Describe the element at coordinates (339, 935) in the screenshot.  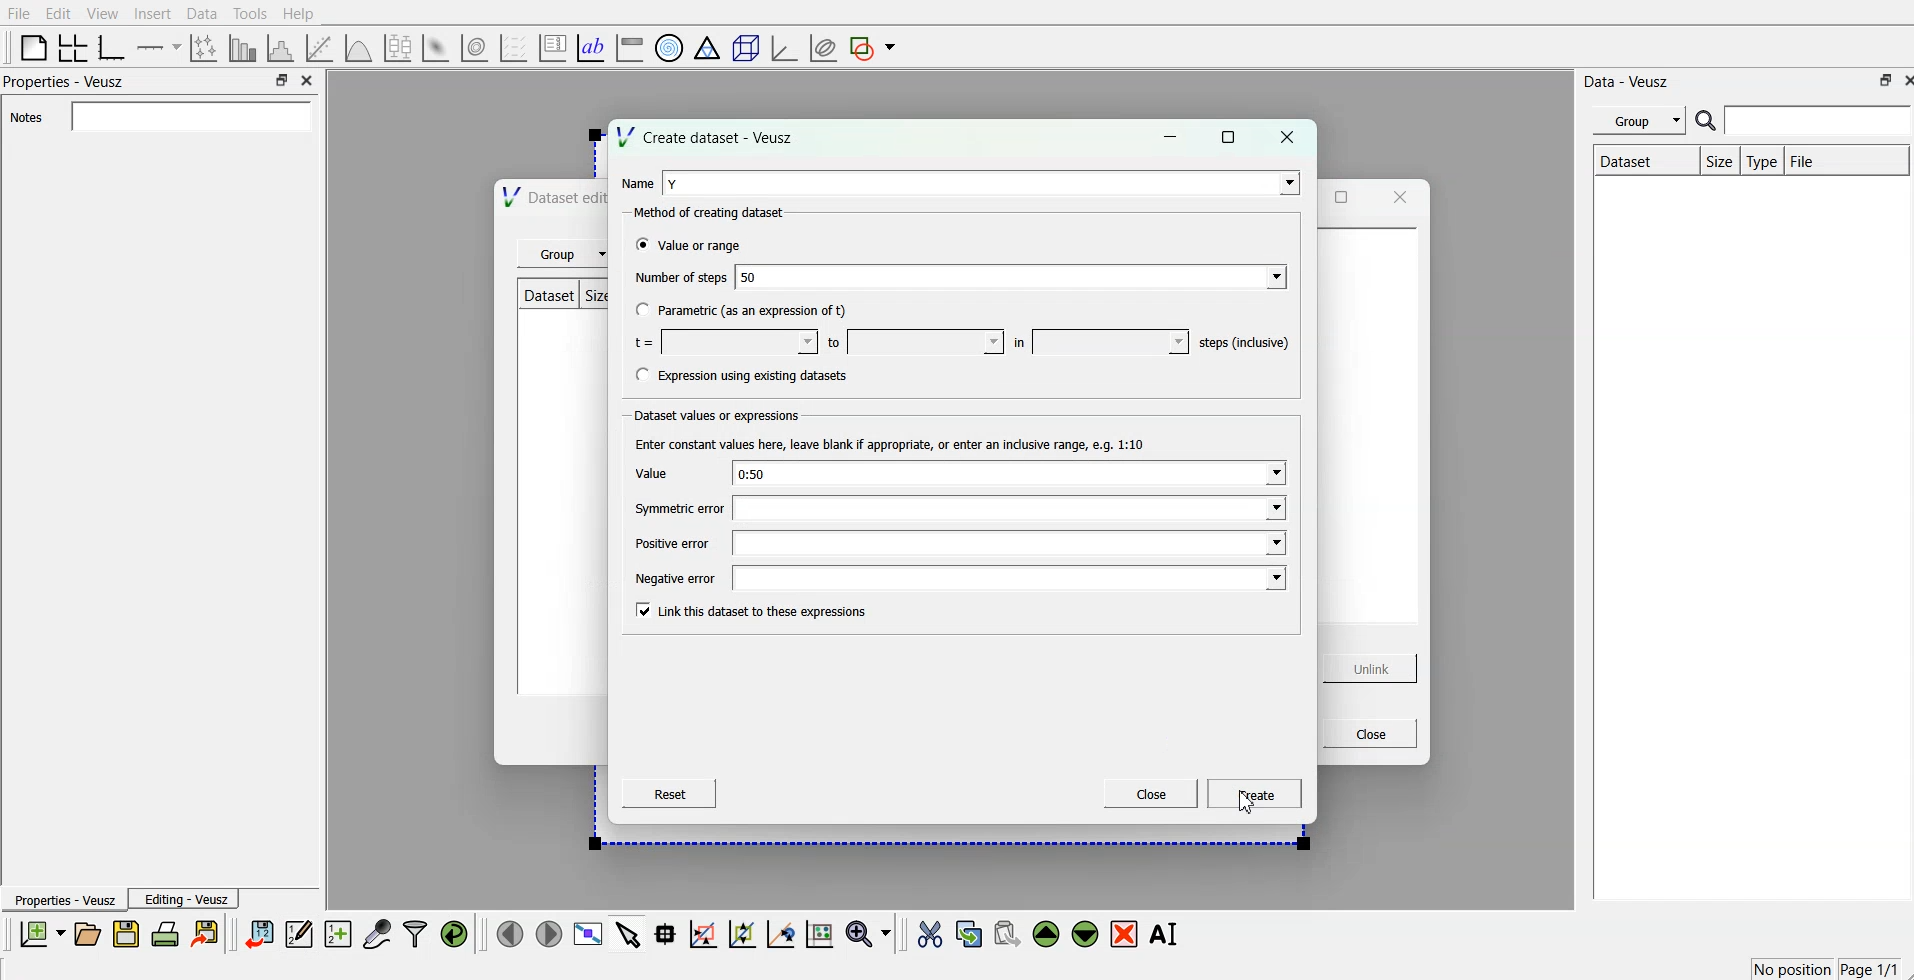
I see `create new datasets` at that location.